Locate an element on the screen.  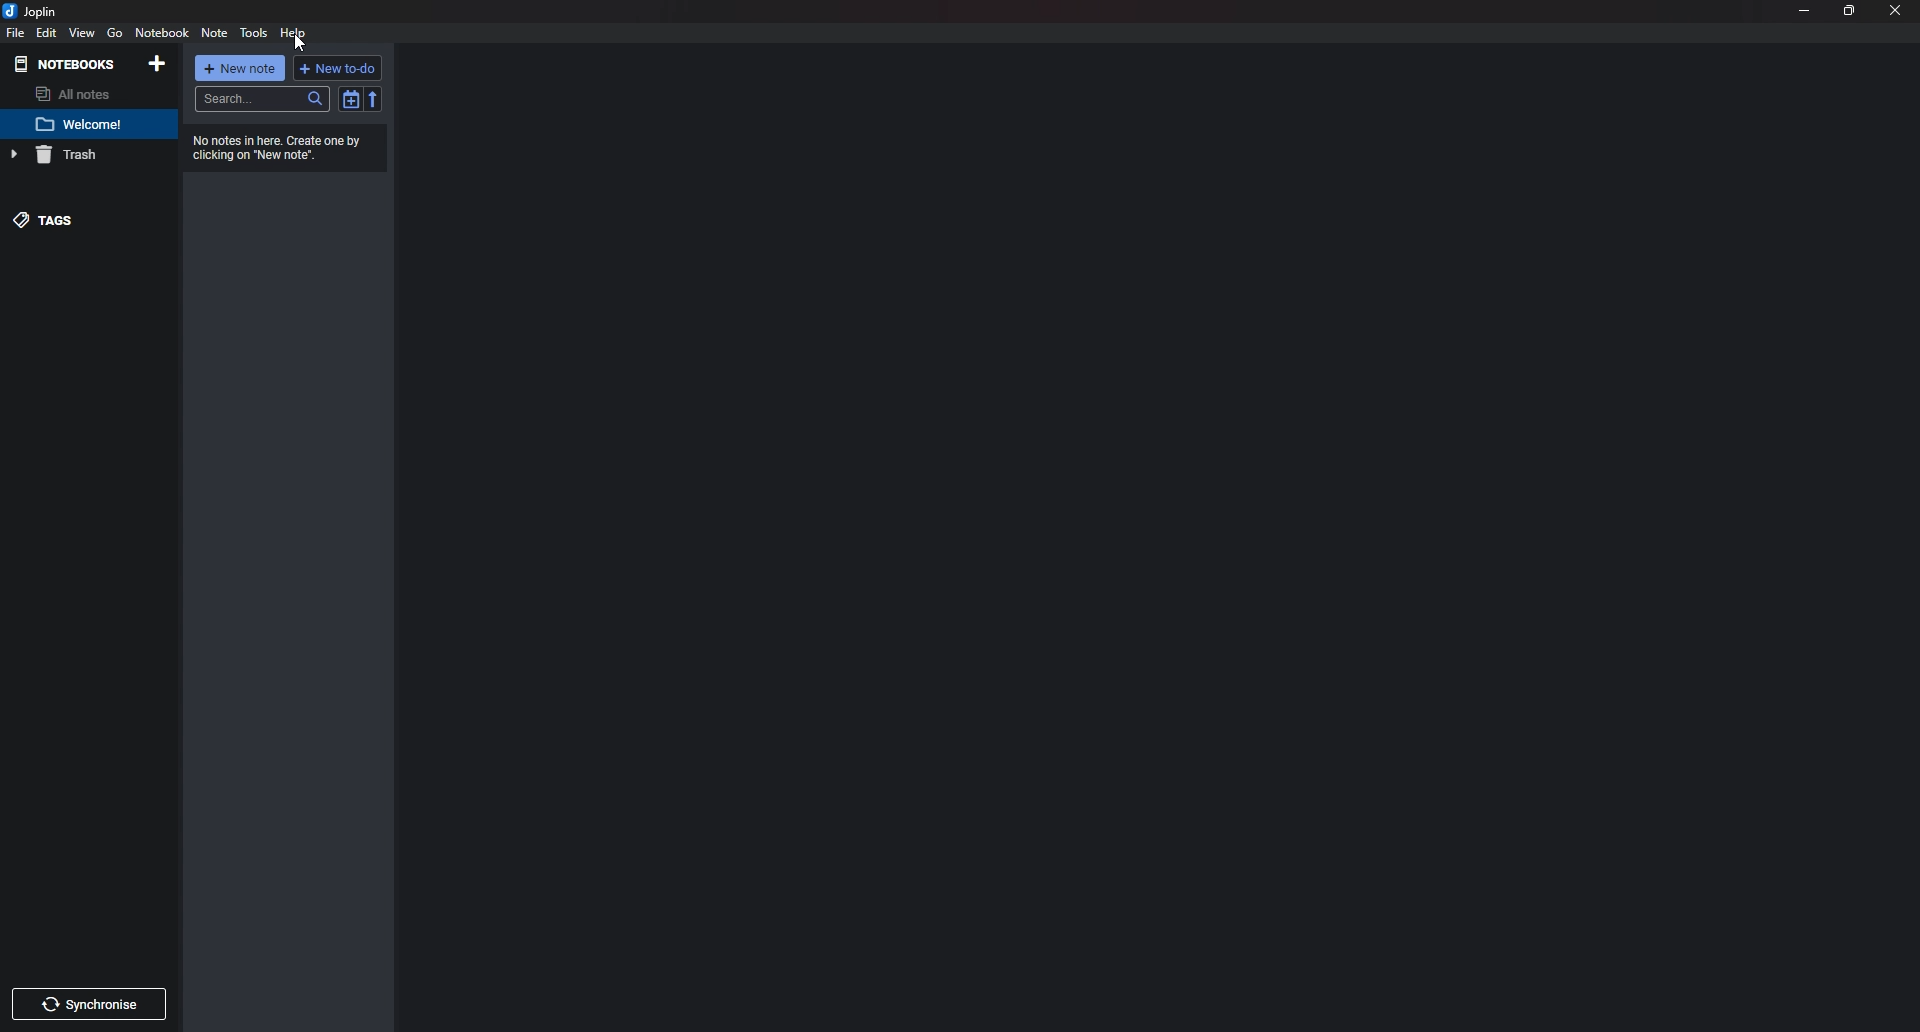
tools is located at coordinates (253, 33).